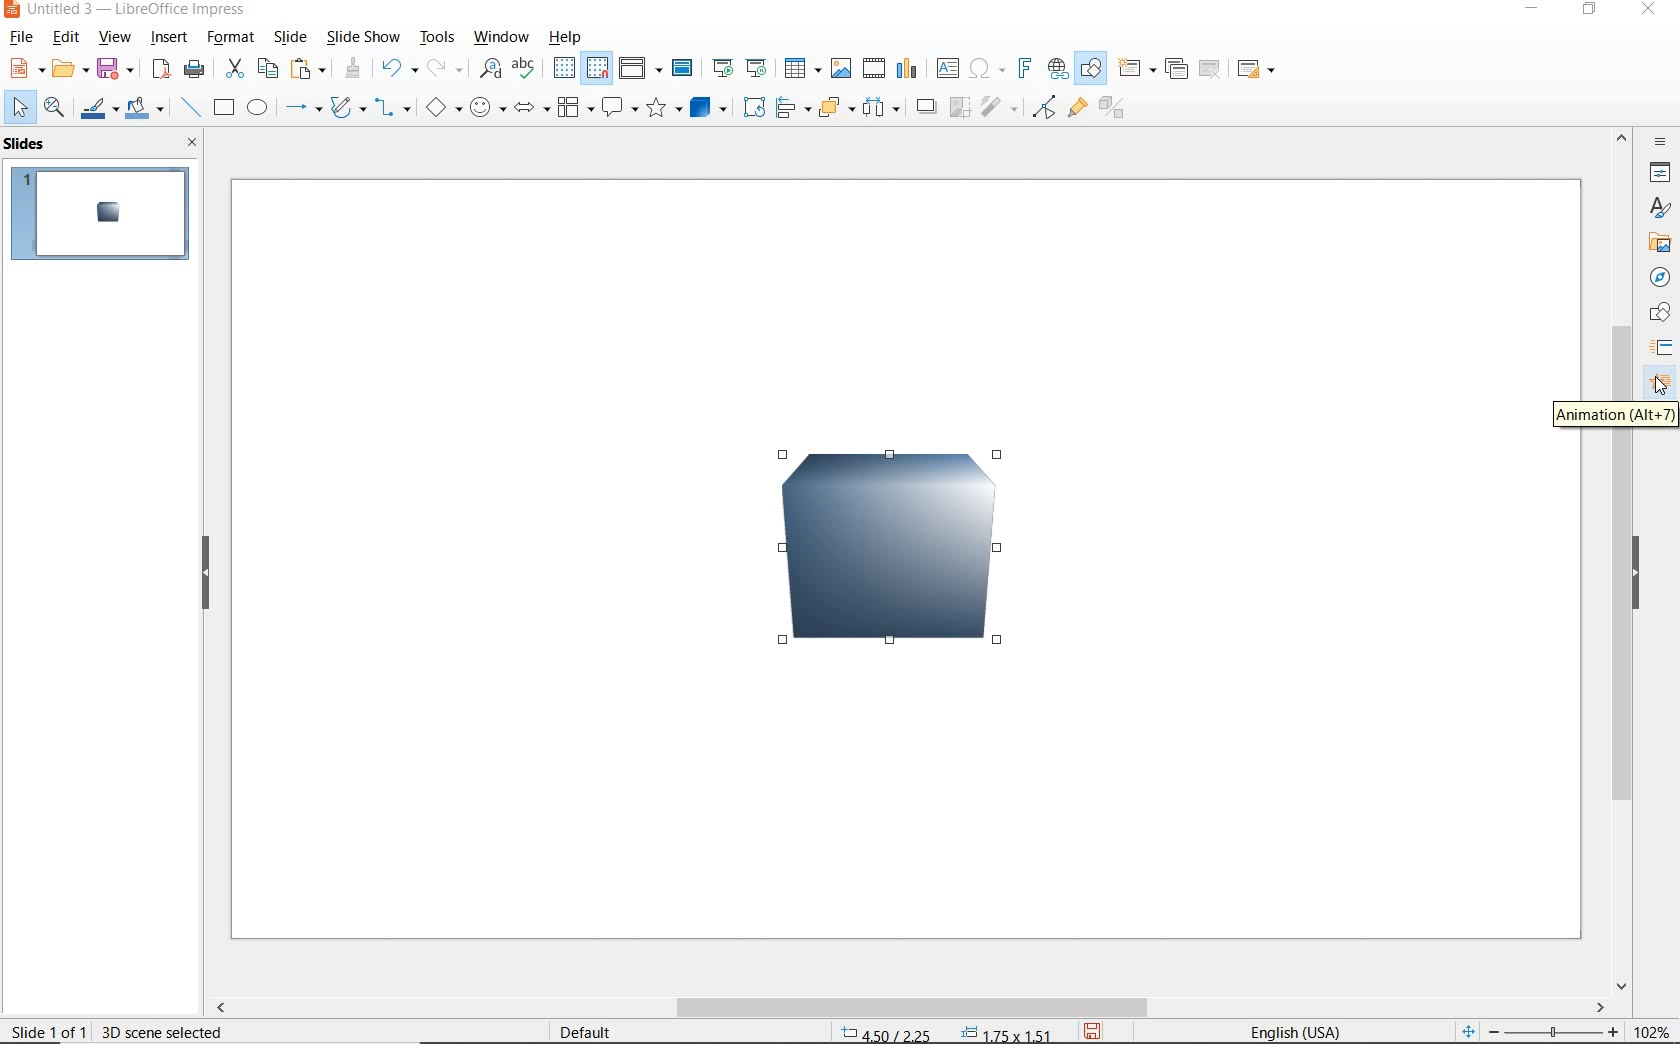  Describe the element at coordinates (599, 68) in the screenshot. I see `snap to grid` at that location.